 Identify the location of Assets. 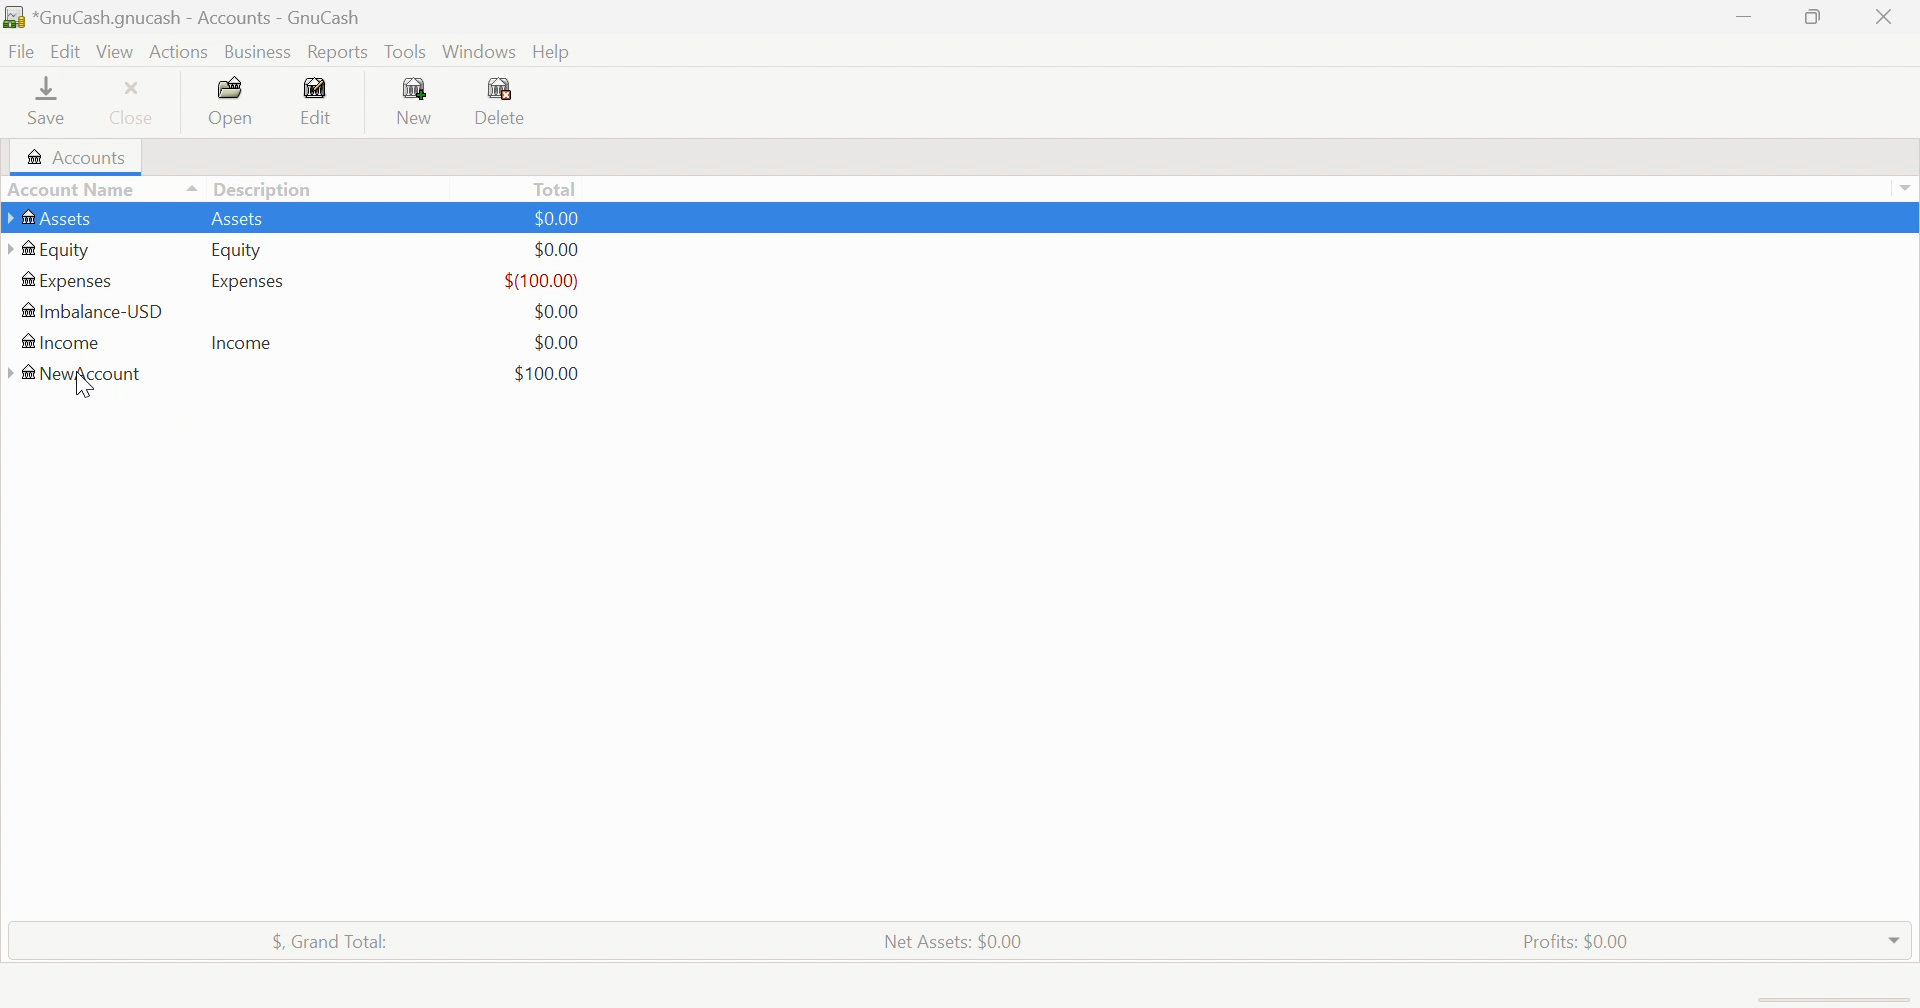
(235, 220).